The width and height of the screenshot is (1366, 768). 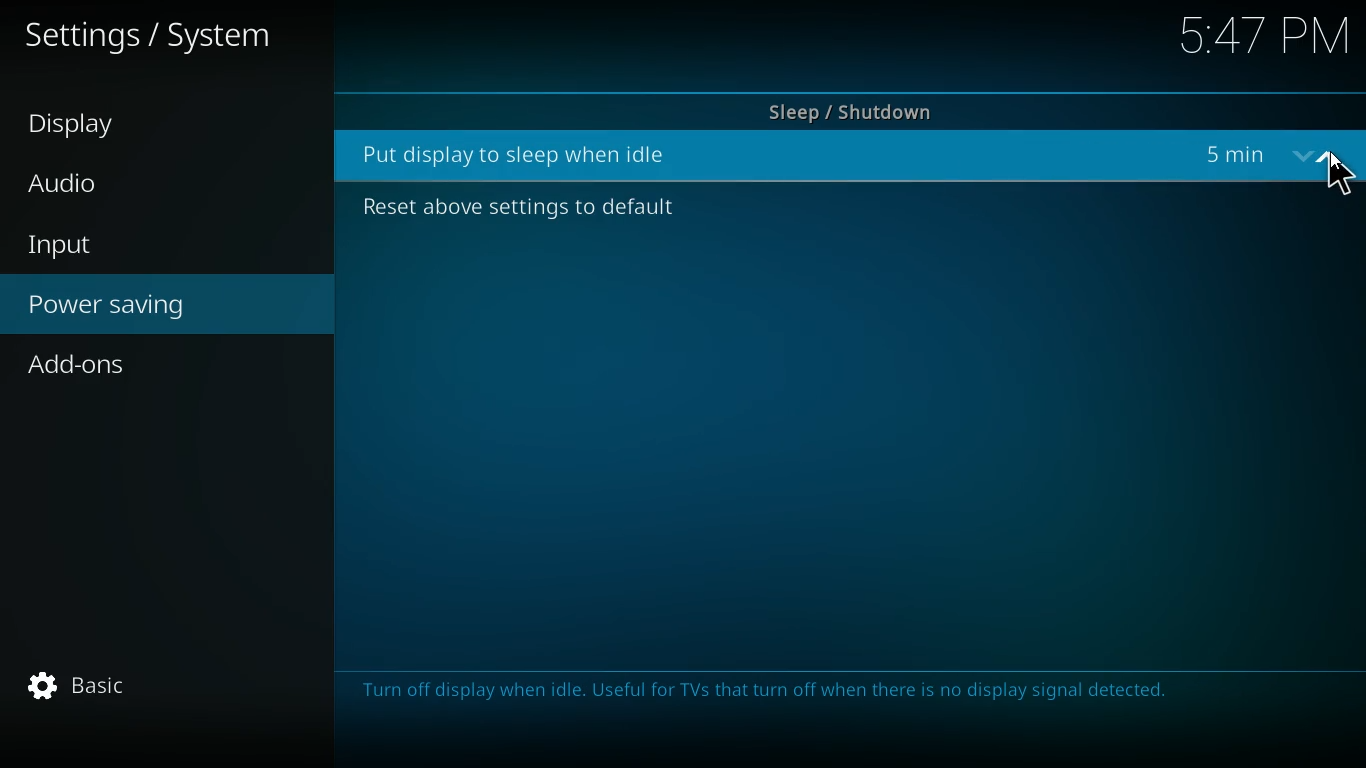 I want to click on 5 min, so click(x=1234, y=155).